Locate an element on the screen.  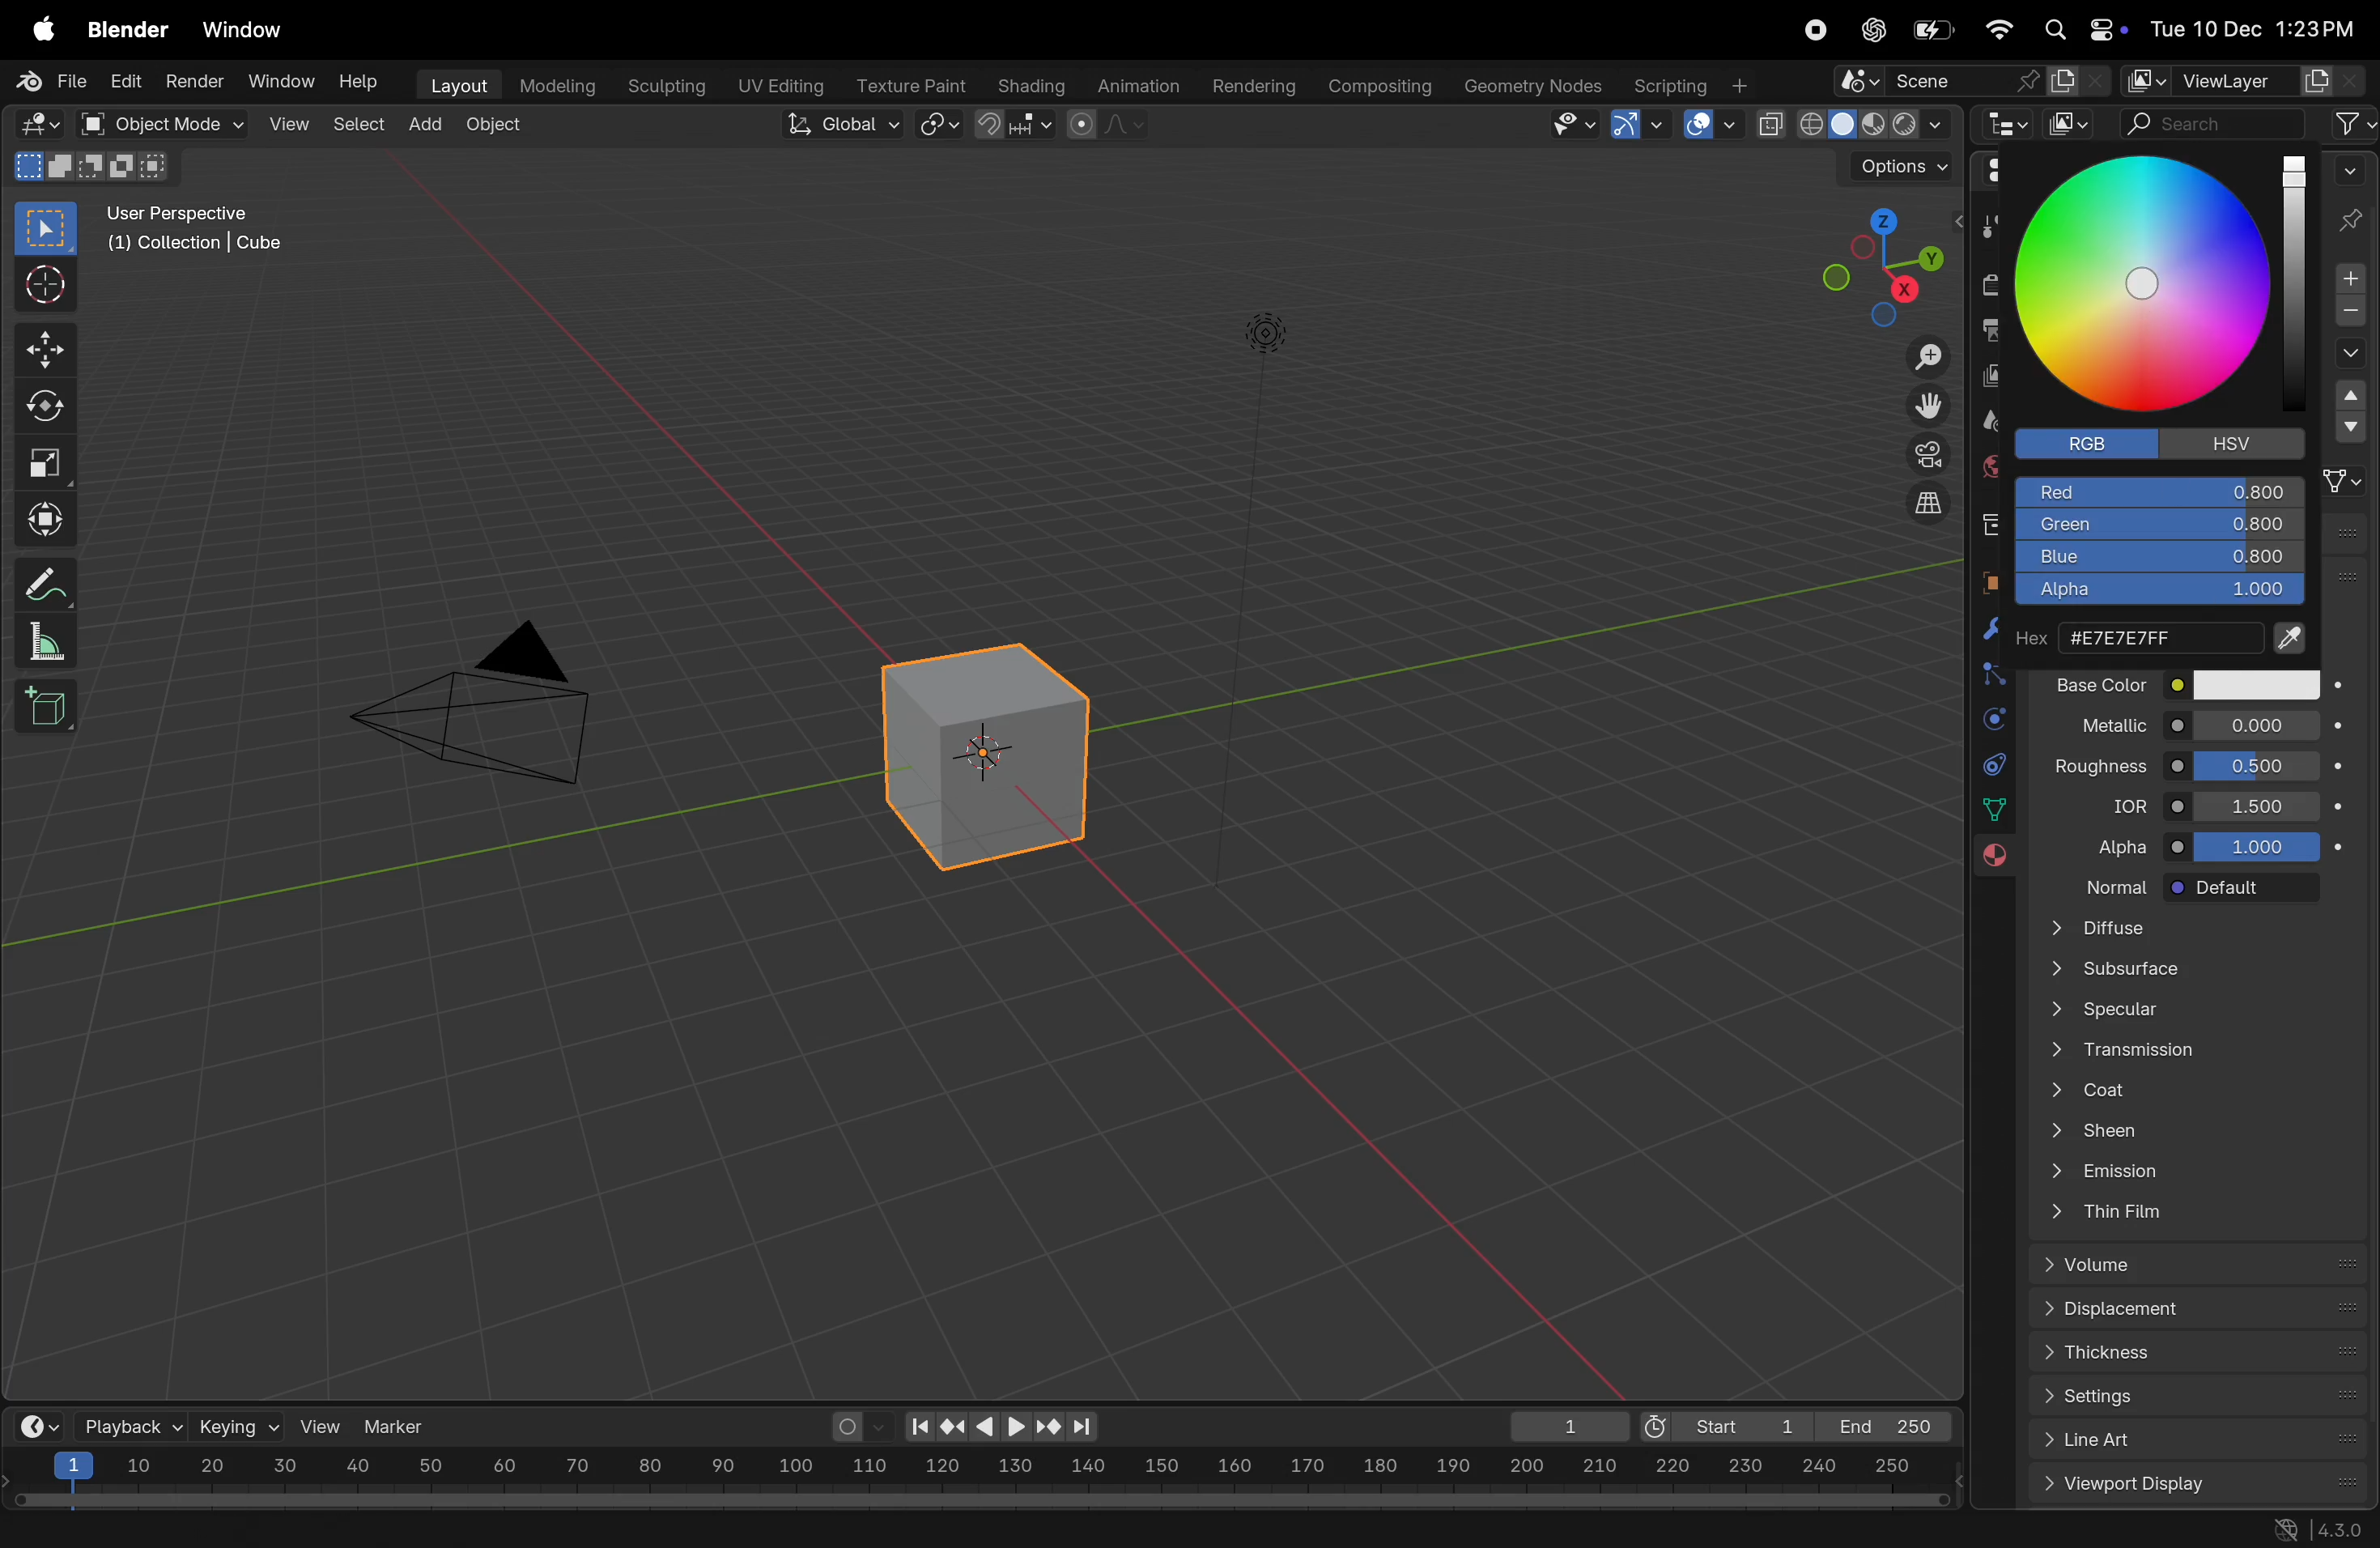
version 4.30 is located at coordinates (2313, 1531).